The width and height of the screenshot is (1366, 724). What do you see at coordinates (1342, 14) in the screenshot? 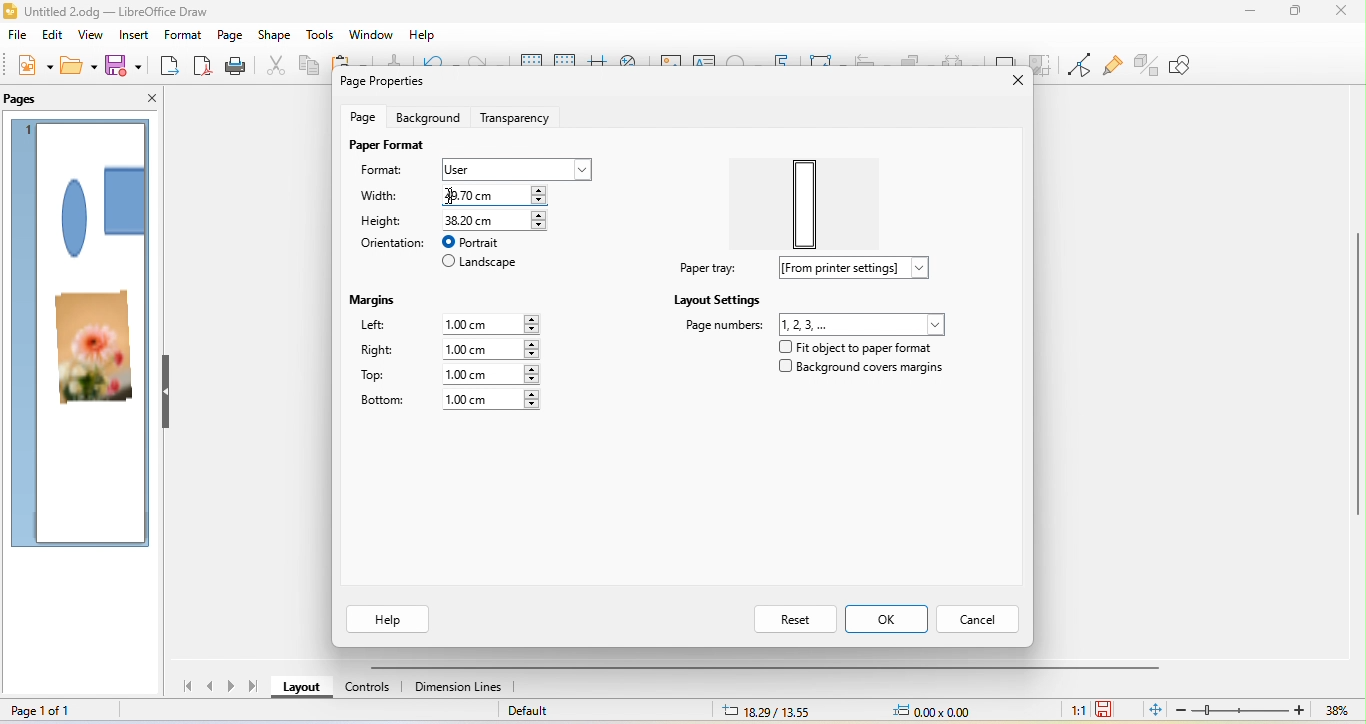
I see `close` at bounding box center [1342, 14].